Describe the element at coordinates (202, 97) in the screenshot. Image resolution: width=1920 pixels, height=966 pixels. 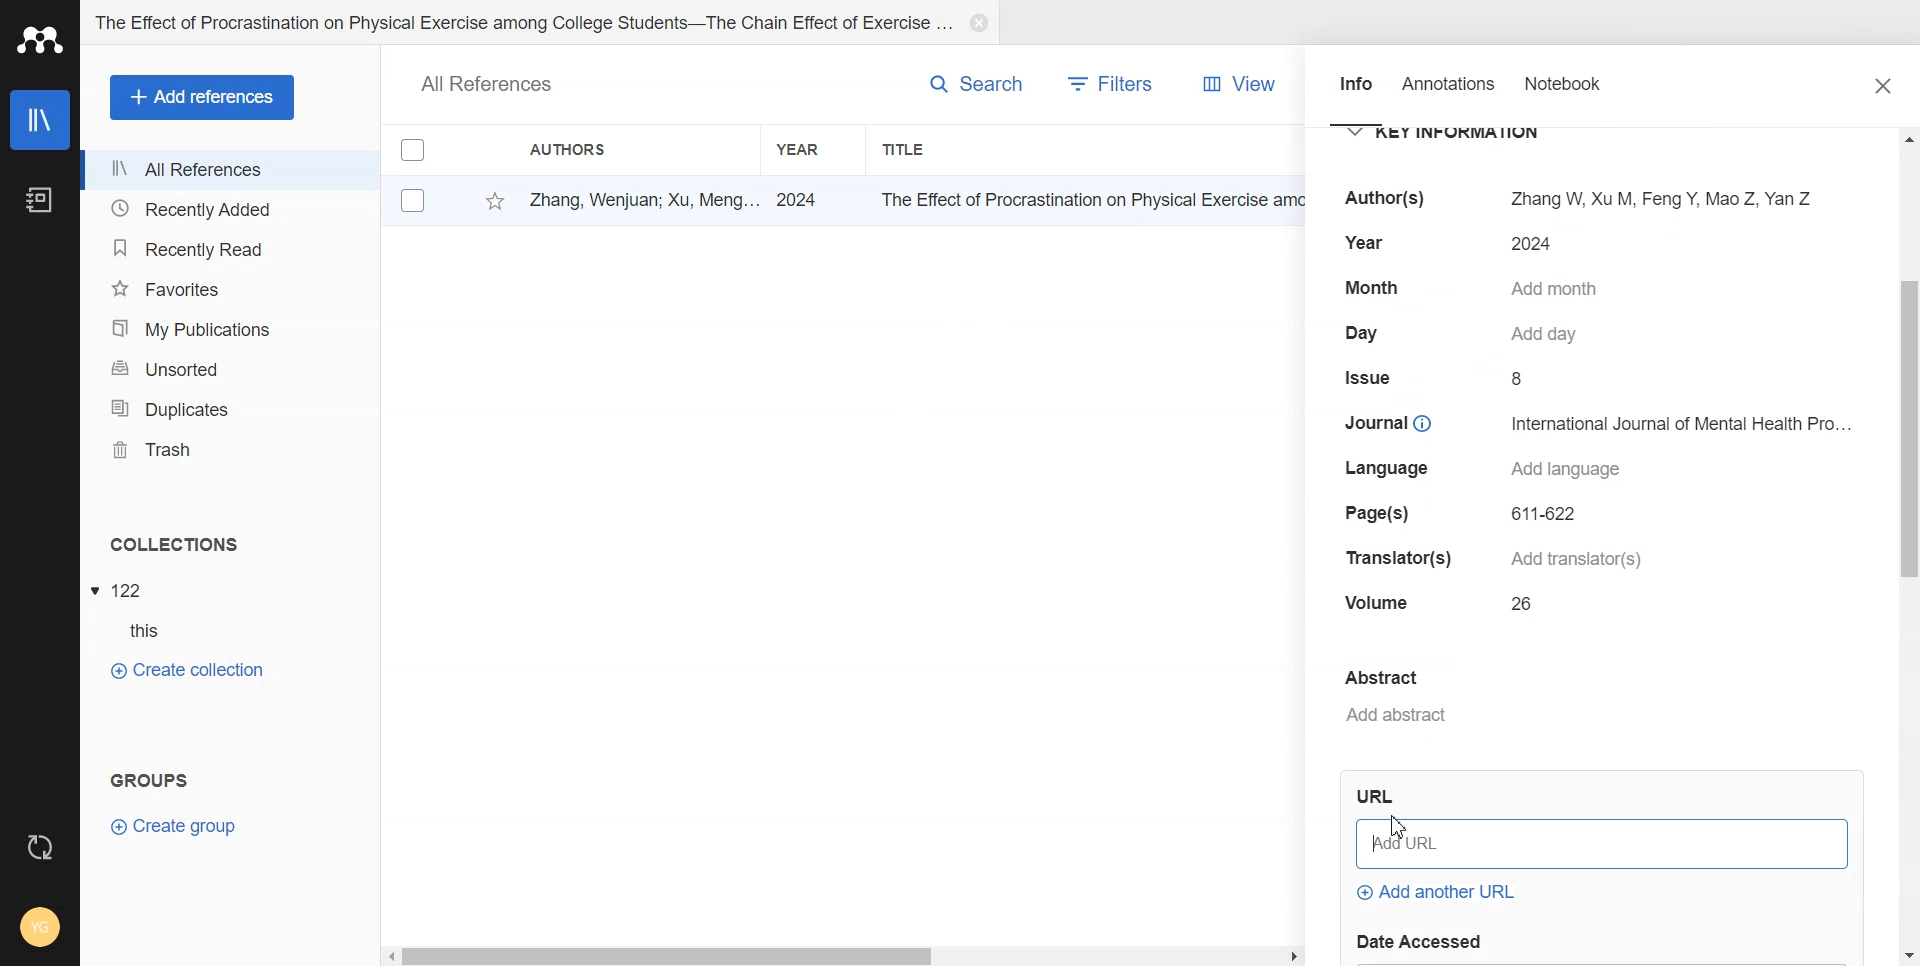
I see `Add Refrences` at that location.